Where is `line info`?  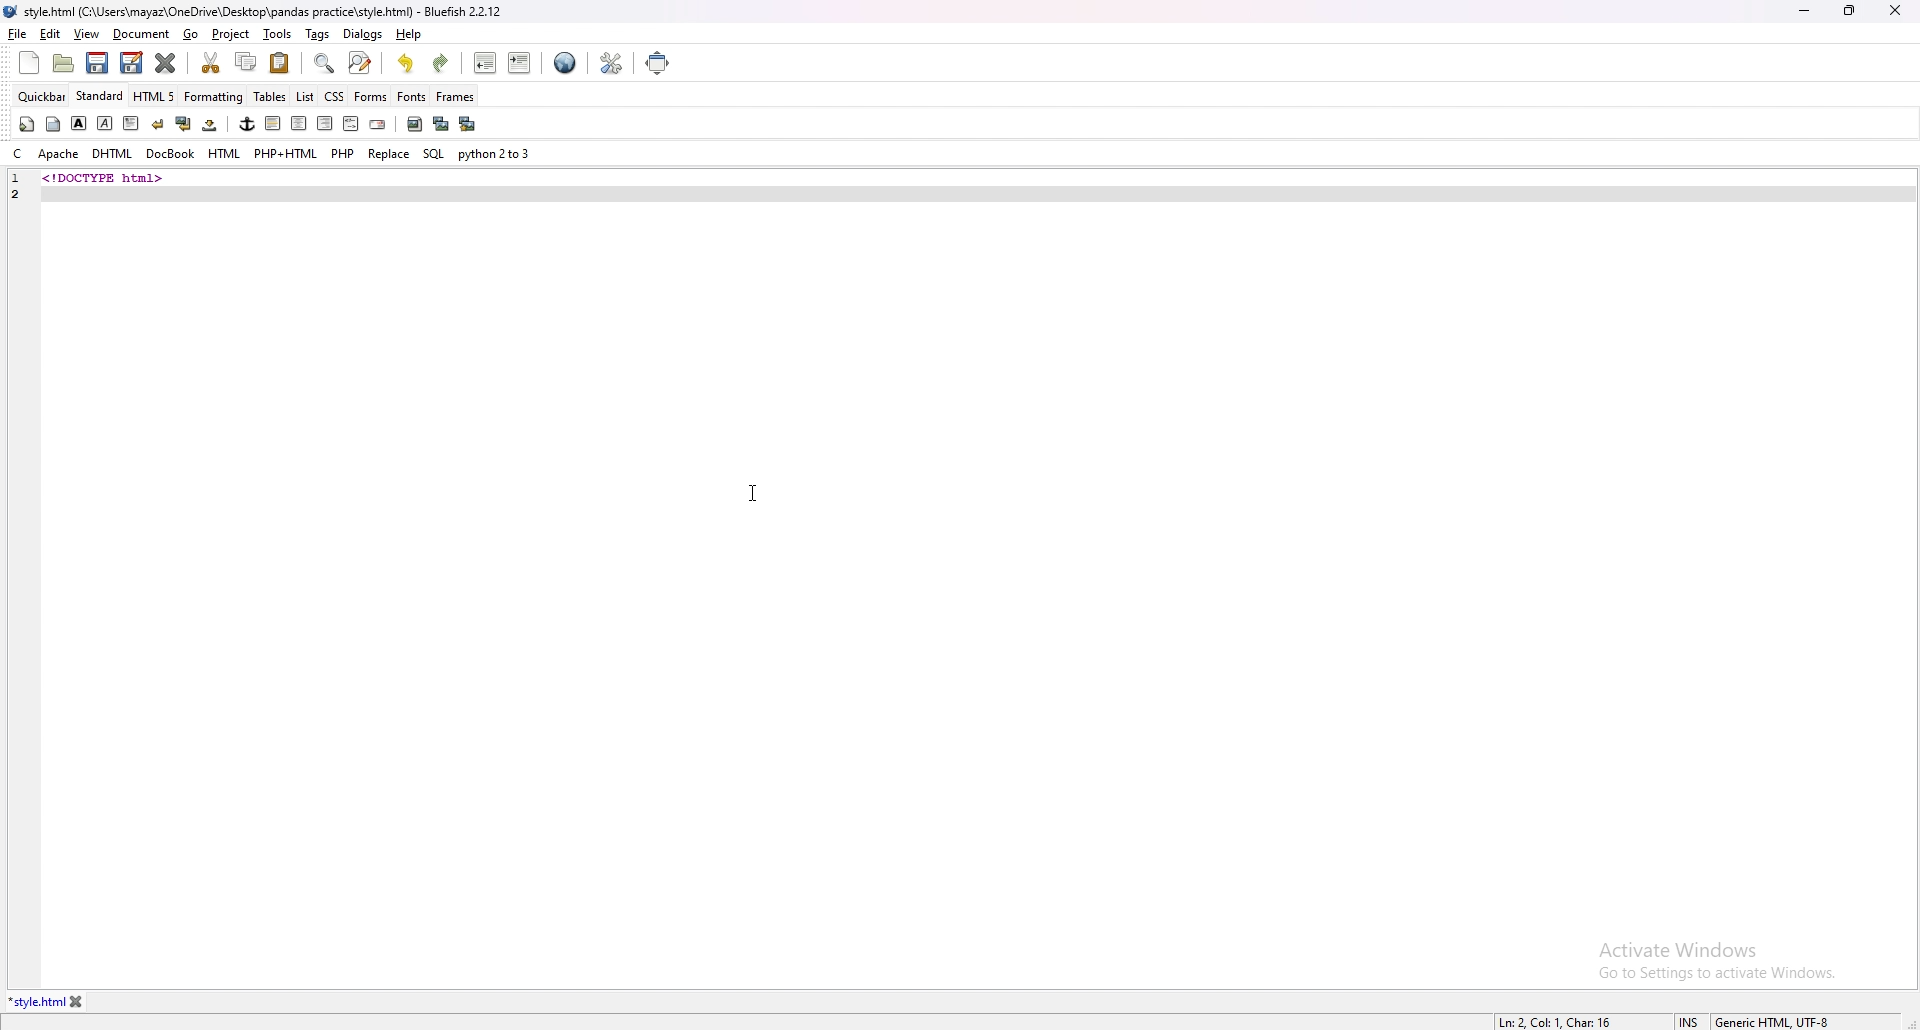
line info is located at coordinates (1557, 1020).